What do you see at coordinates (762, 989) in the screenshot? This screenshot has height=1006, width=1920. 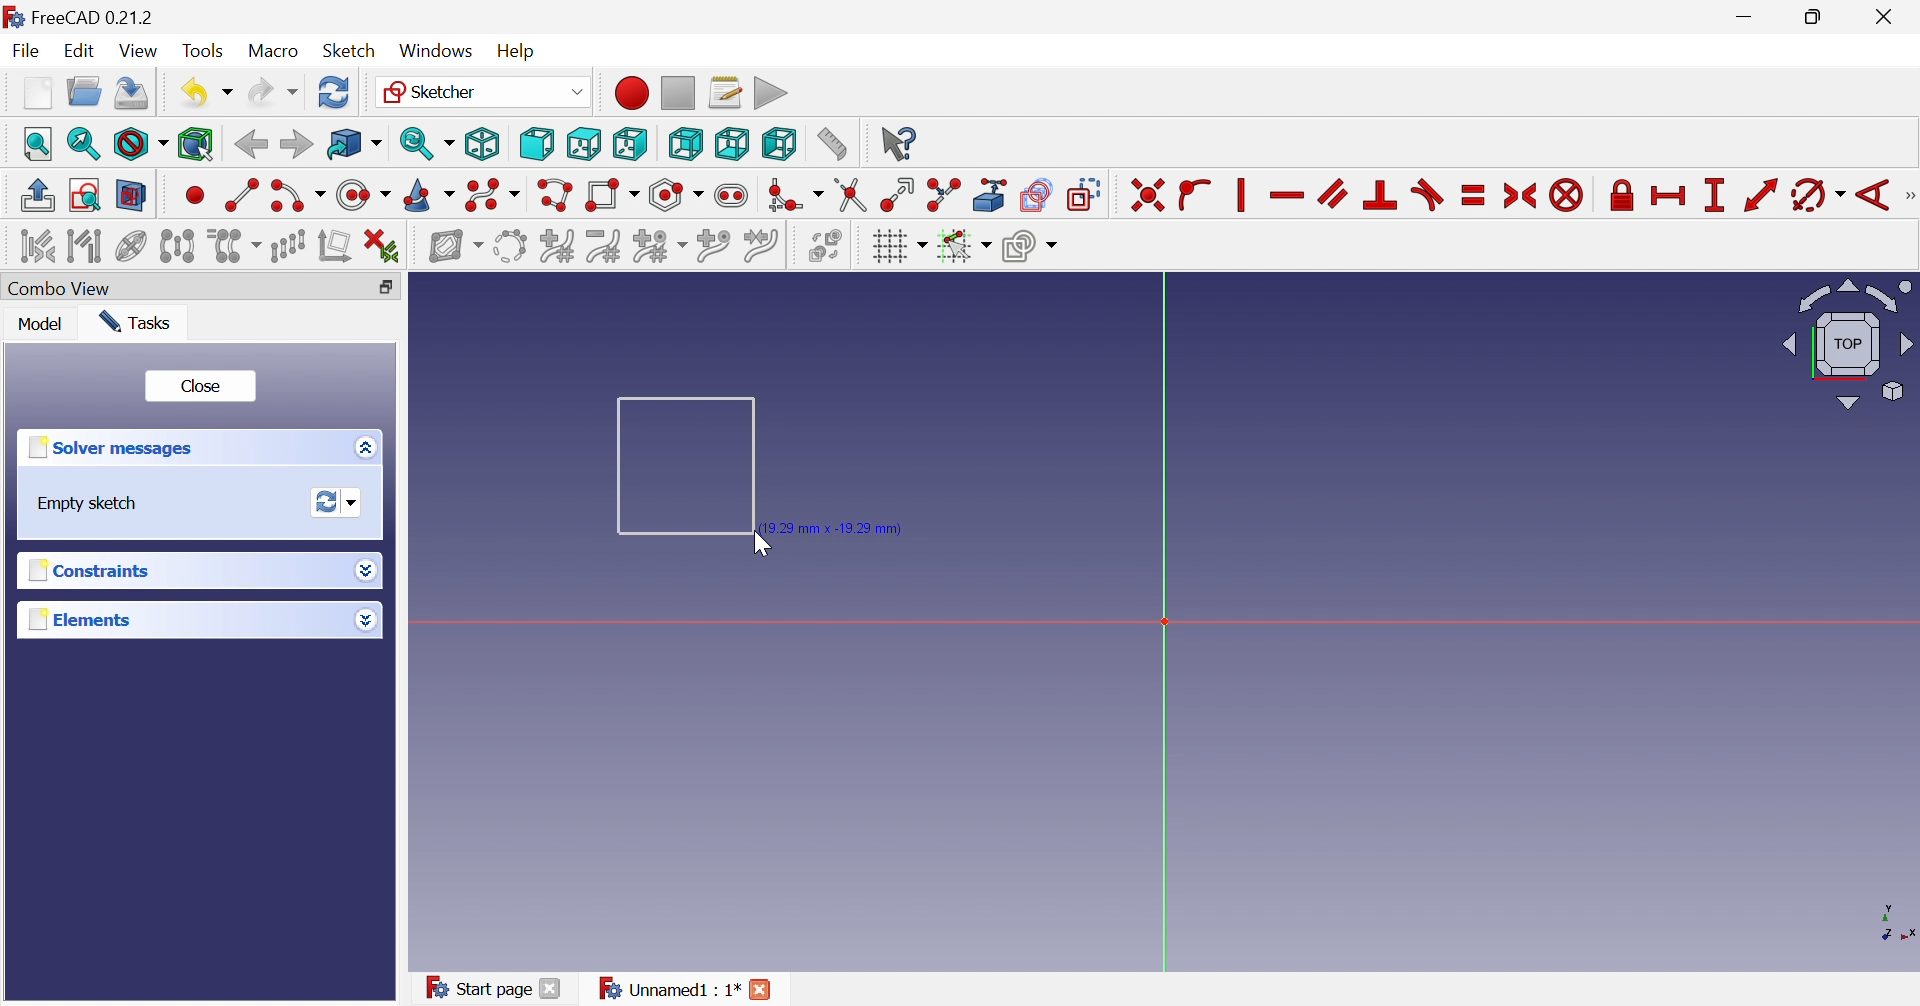 I see `Close` at bounding box center [762, 989].